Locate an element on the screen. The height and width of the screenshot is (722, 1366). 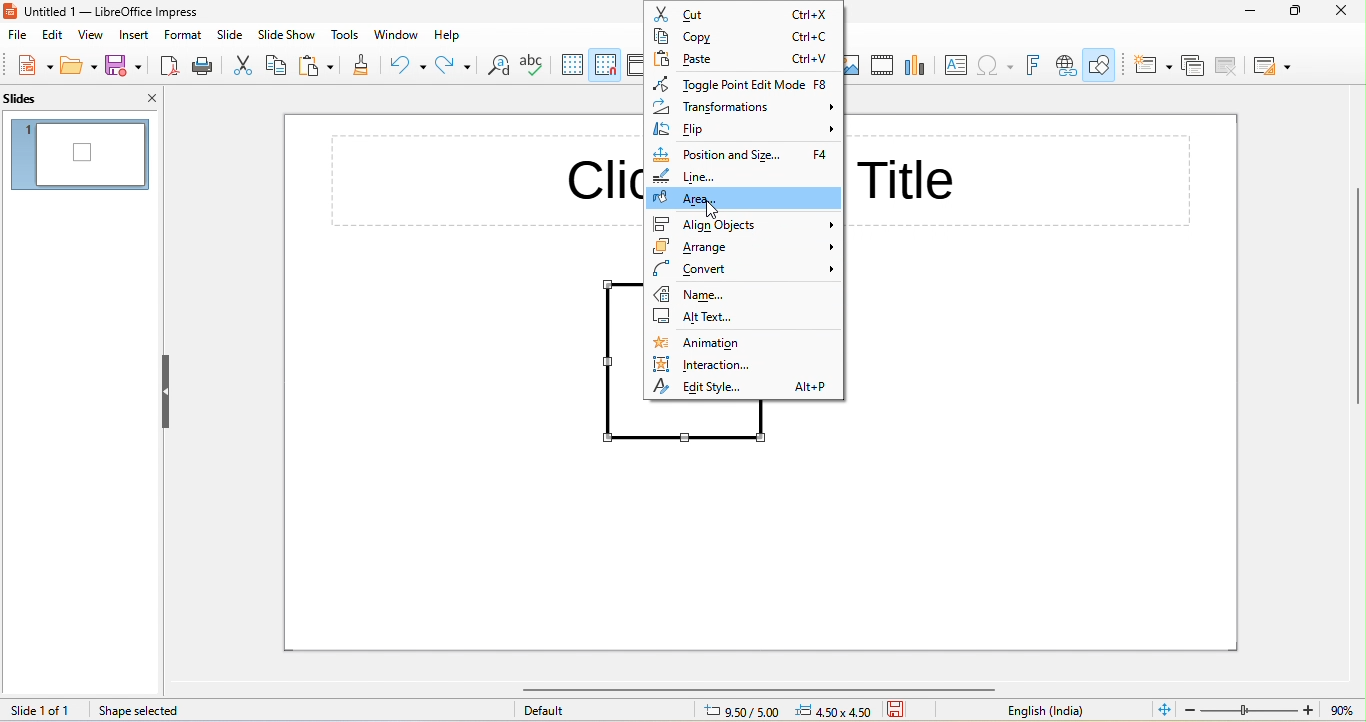
f4 is located at coordinates (823, 155).